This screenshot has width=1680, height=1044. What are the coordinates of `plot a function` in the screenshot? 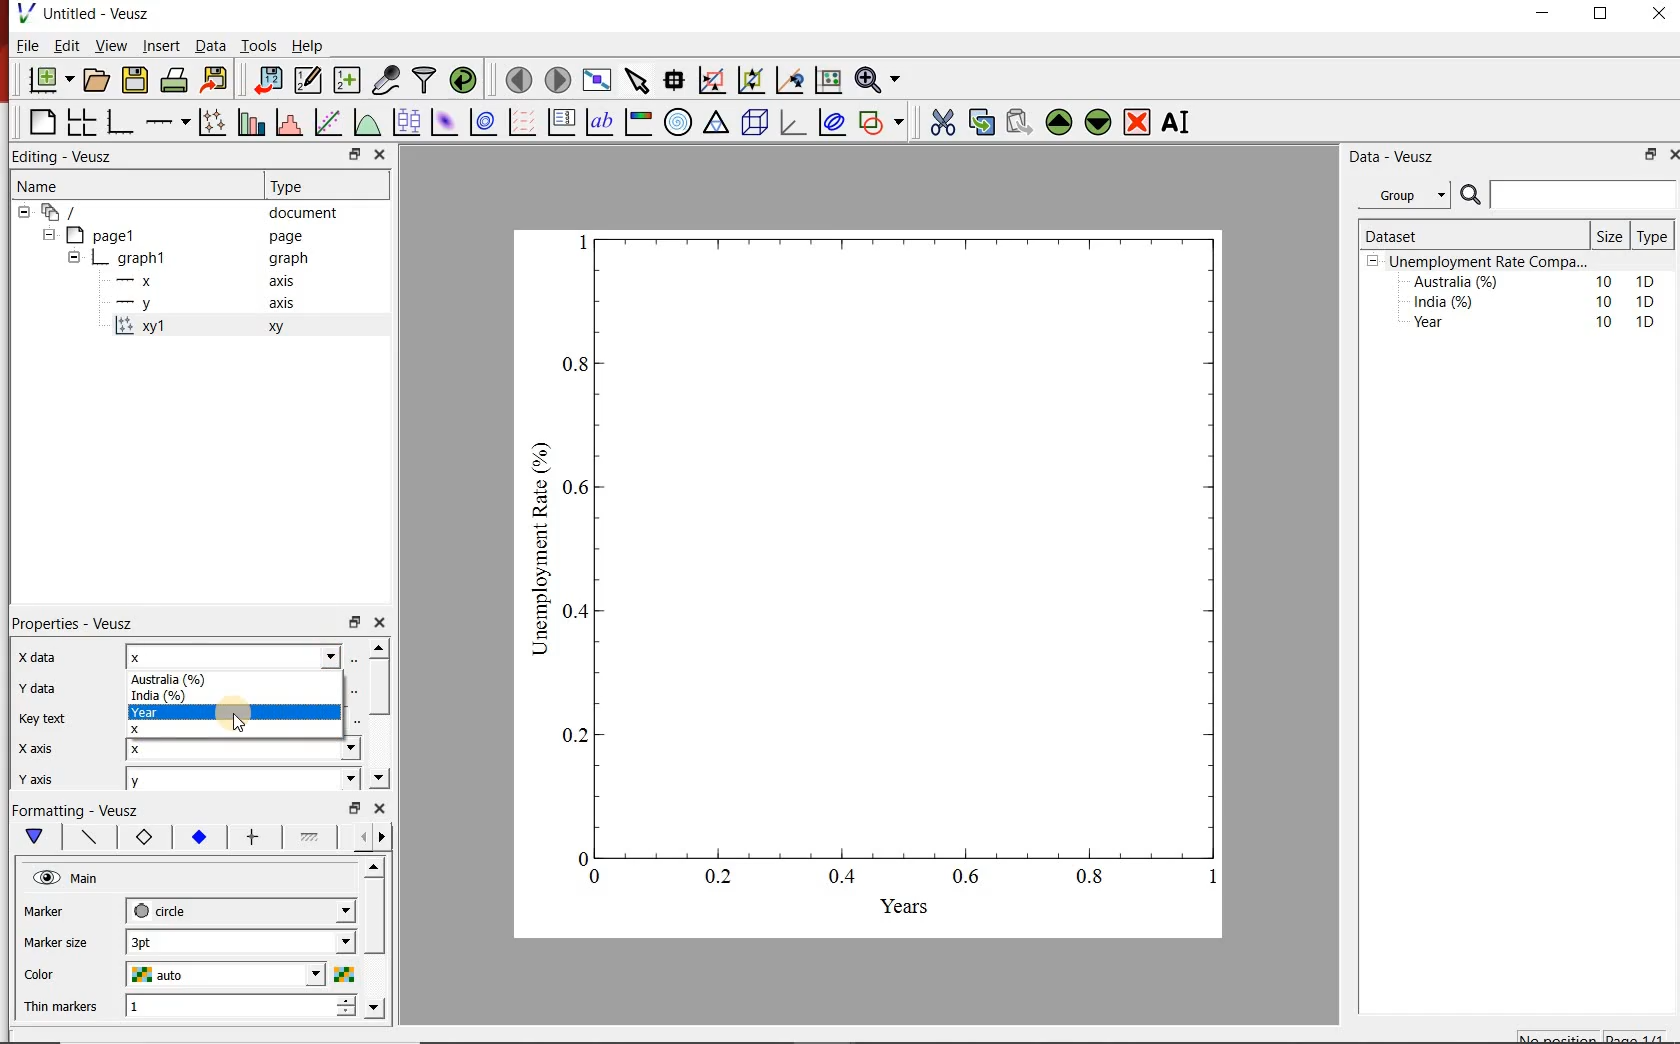 It's located at (367, 122).